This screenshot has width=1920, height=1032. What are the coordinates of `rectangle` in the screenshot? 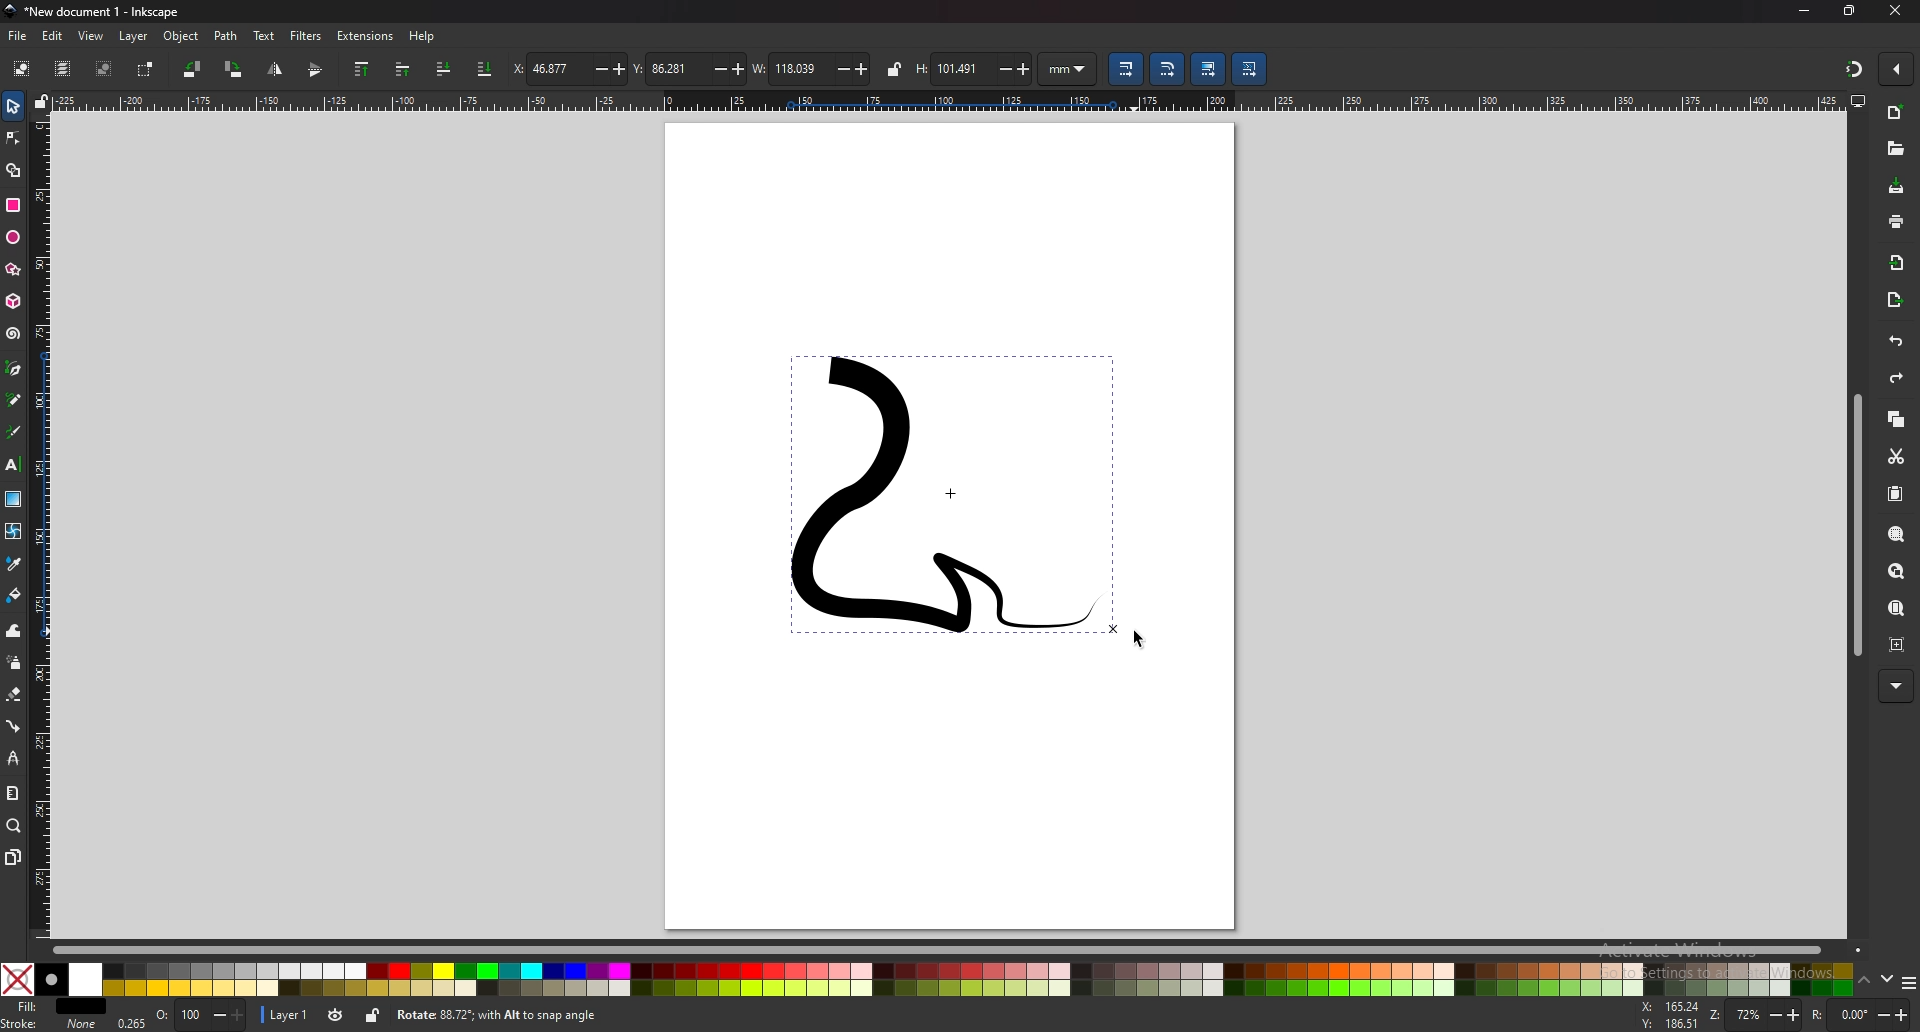 It's located at (13, 205).